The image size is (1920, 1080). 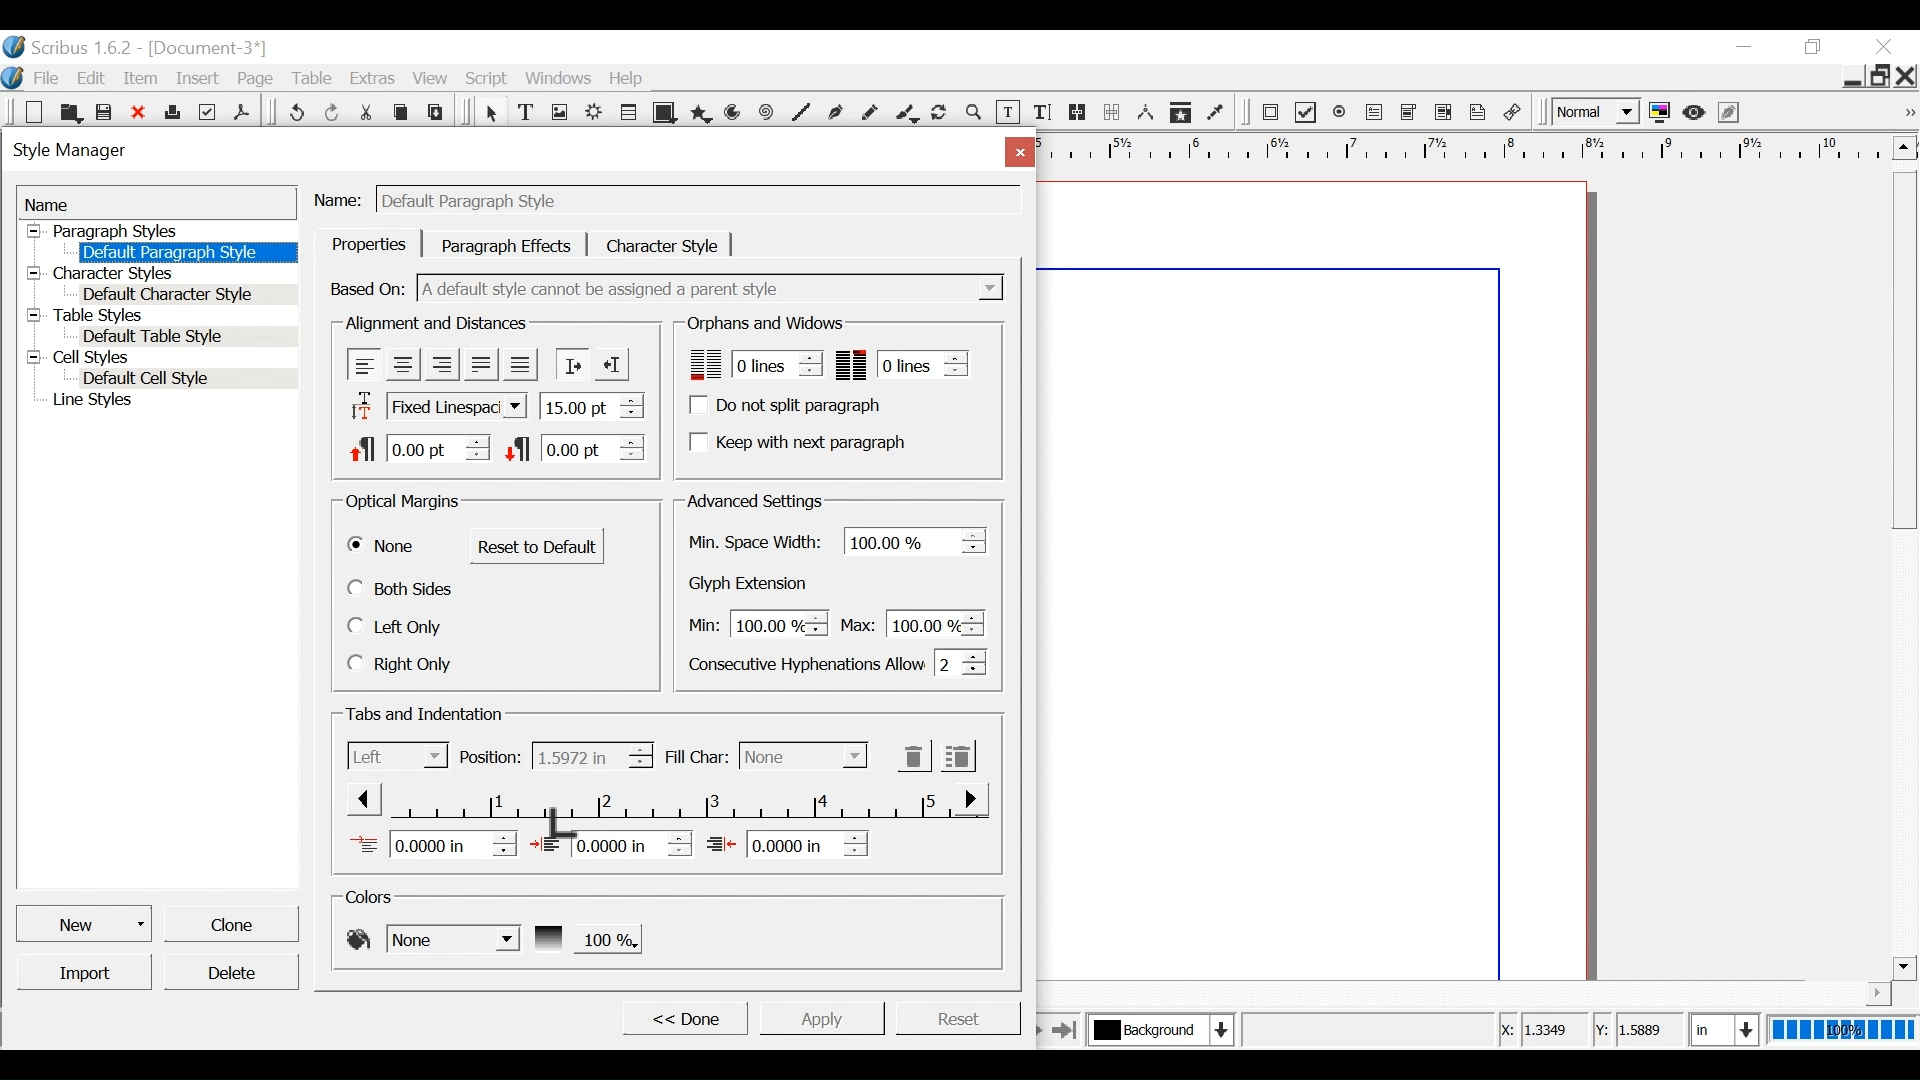 What do you see at coordinates (1065, 1029) in the screenshot?
I see `Go to the last page` at bounding box center [1065, 1029].